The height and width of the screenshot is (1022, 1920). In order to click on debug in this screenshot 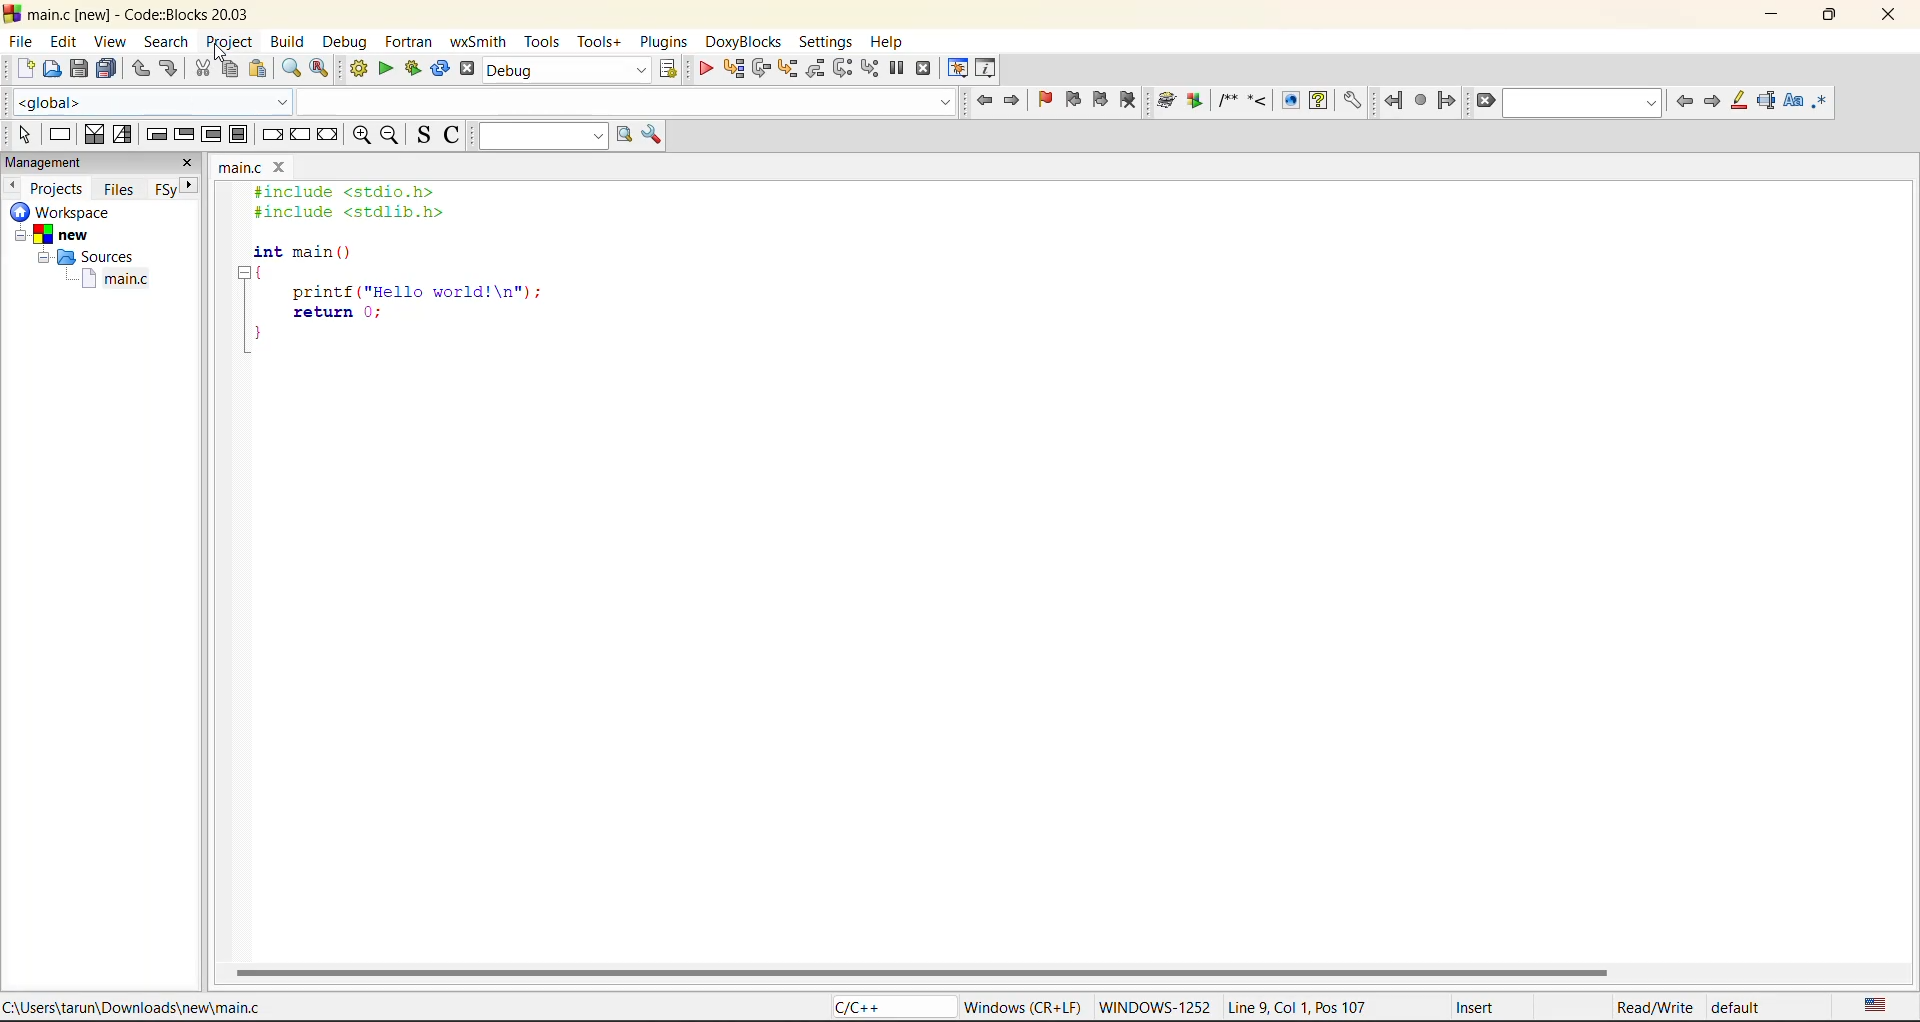, I will do `click(347, 41)`.